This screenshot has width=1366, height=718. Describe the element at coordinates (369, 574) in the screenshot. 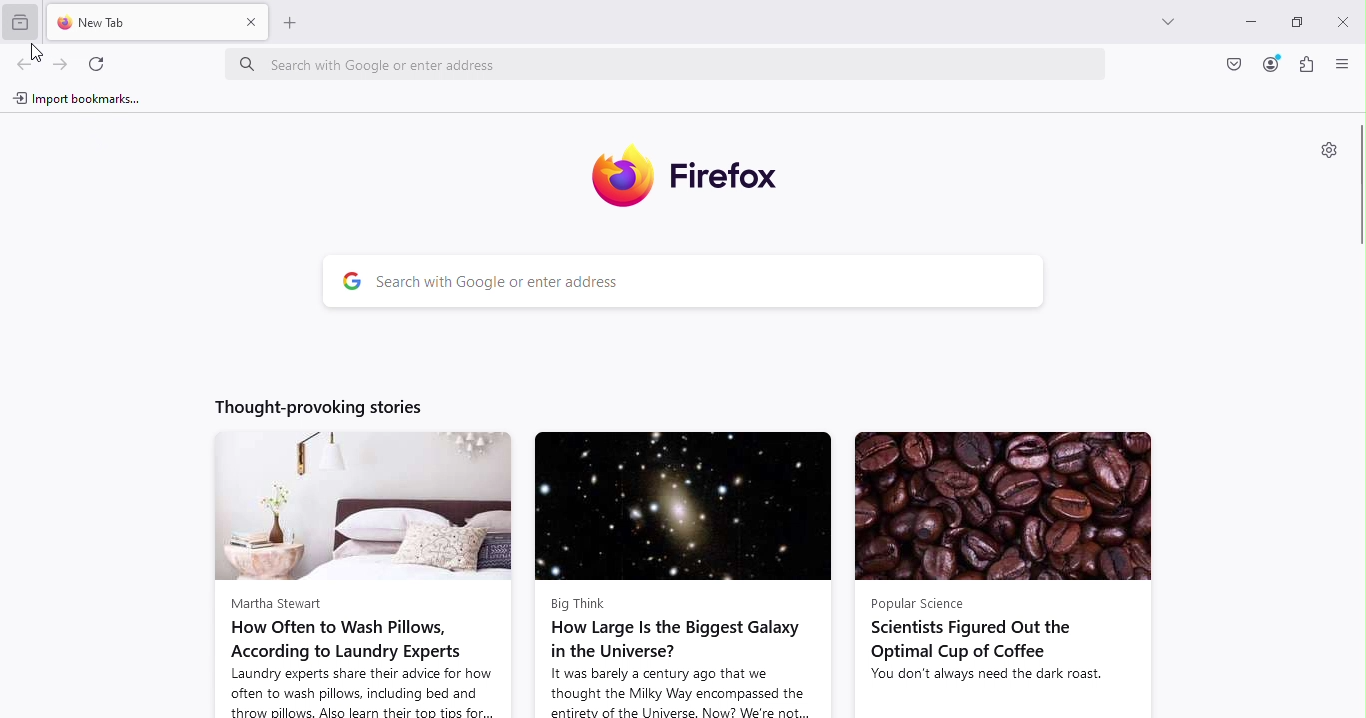

I see `news article from martha stewart` at that location.